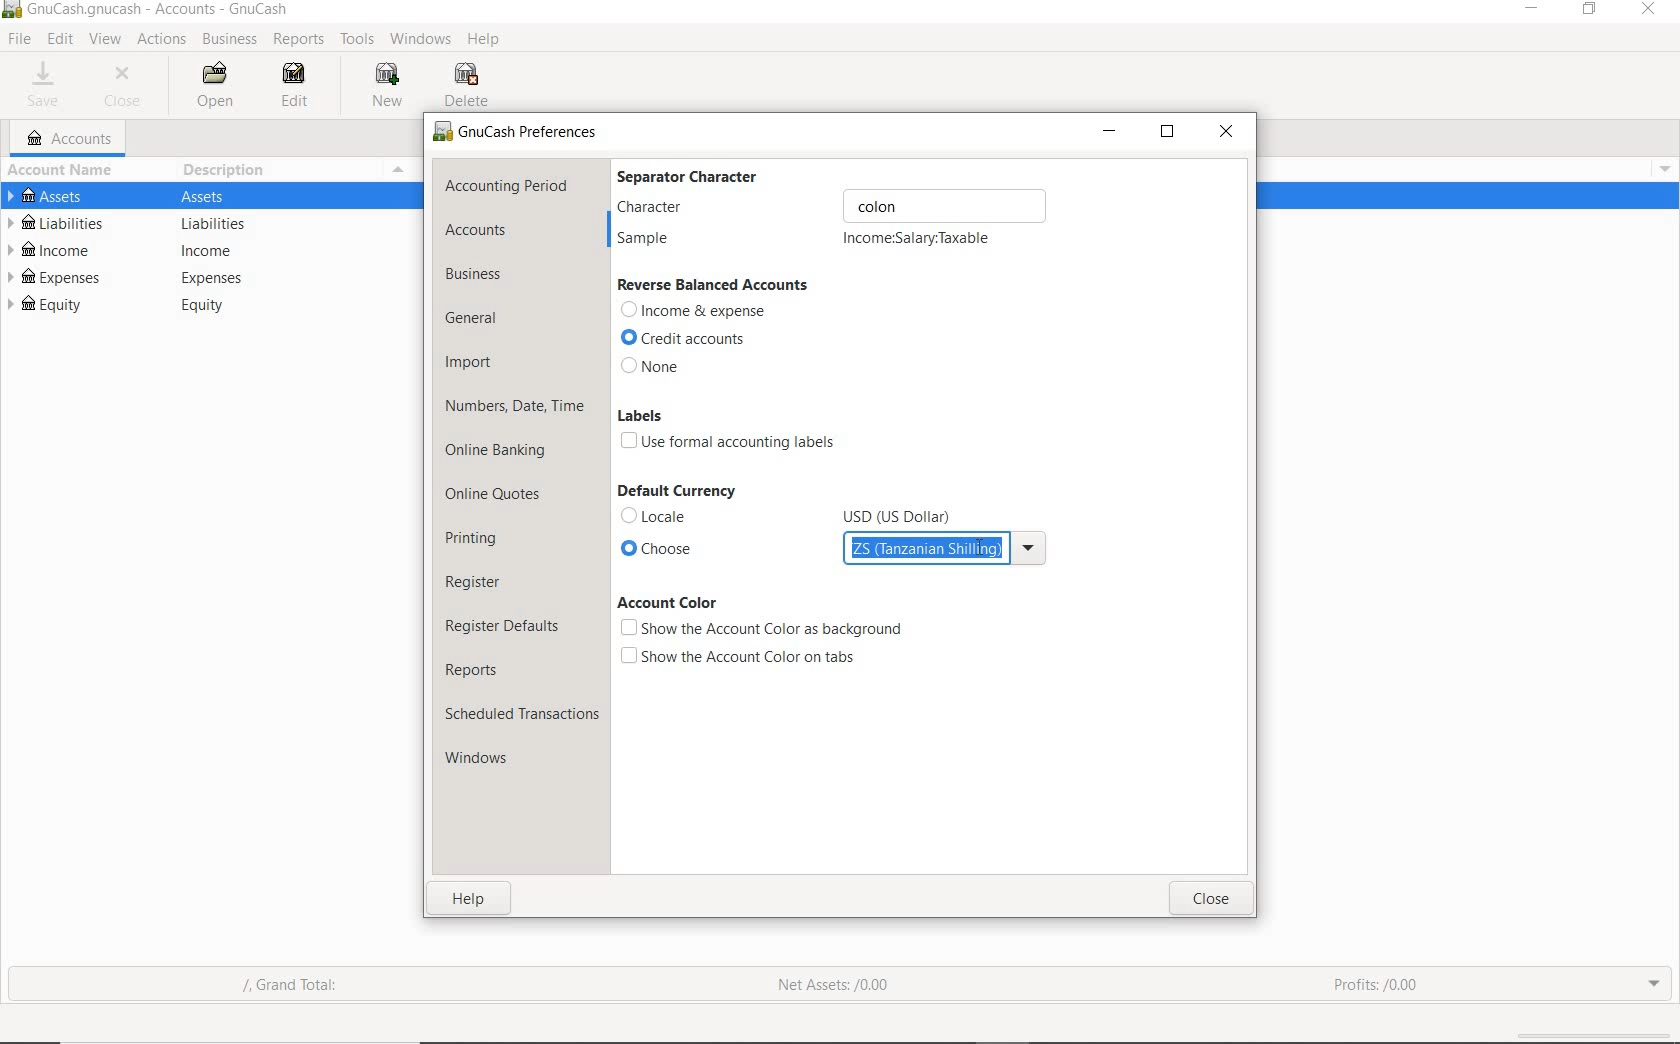  I want to click on ACCOUNTS, so click(71, 139).